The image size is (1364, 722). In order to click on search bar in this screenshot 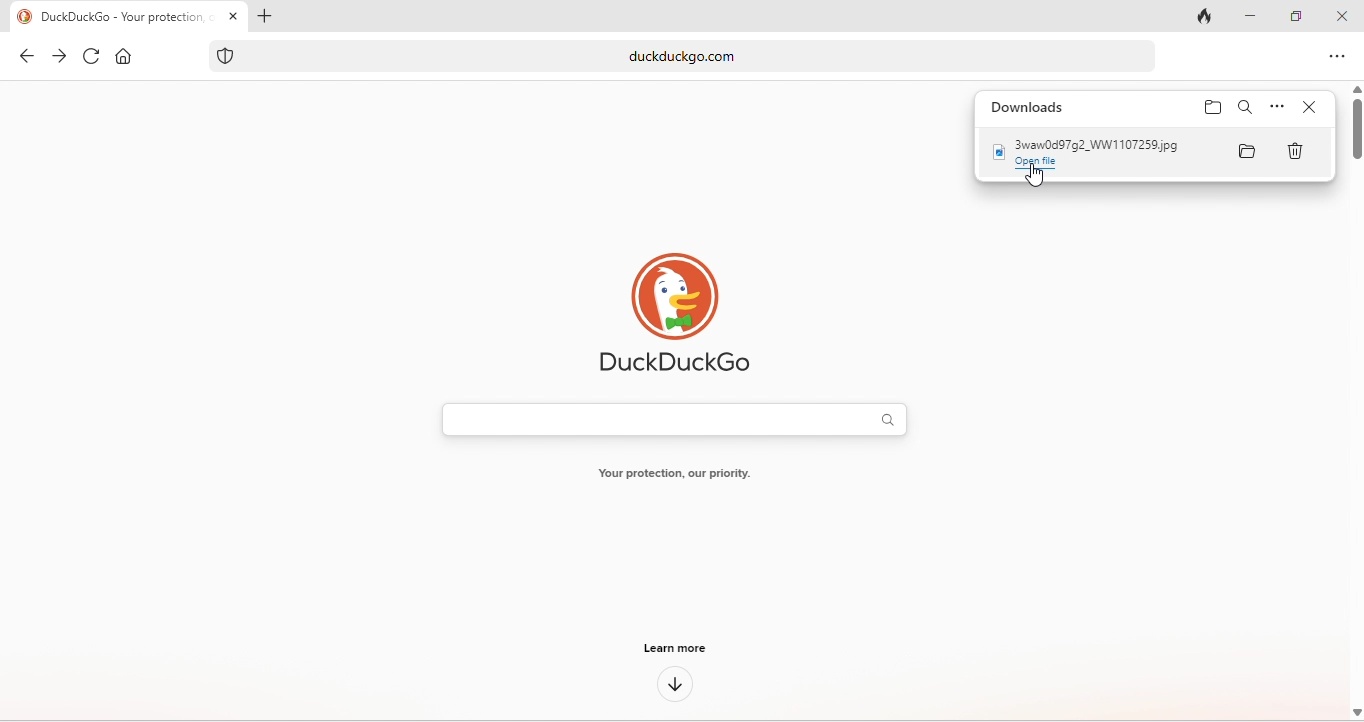, I will do `click(679, 420)`.